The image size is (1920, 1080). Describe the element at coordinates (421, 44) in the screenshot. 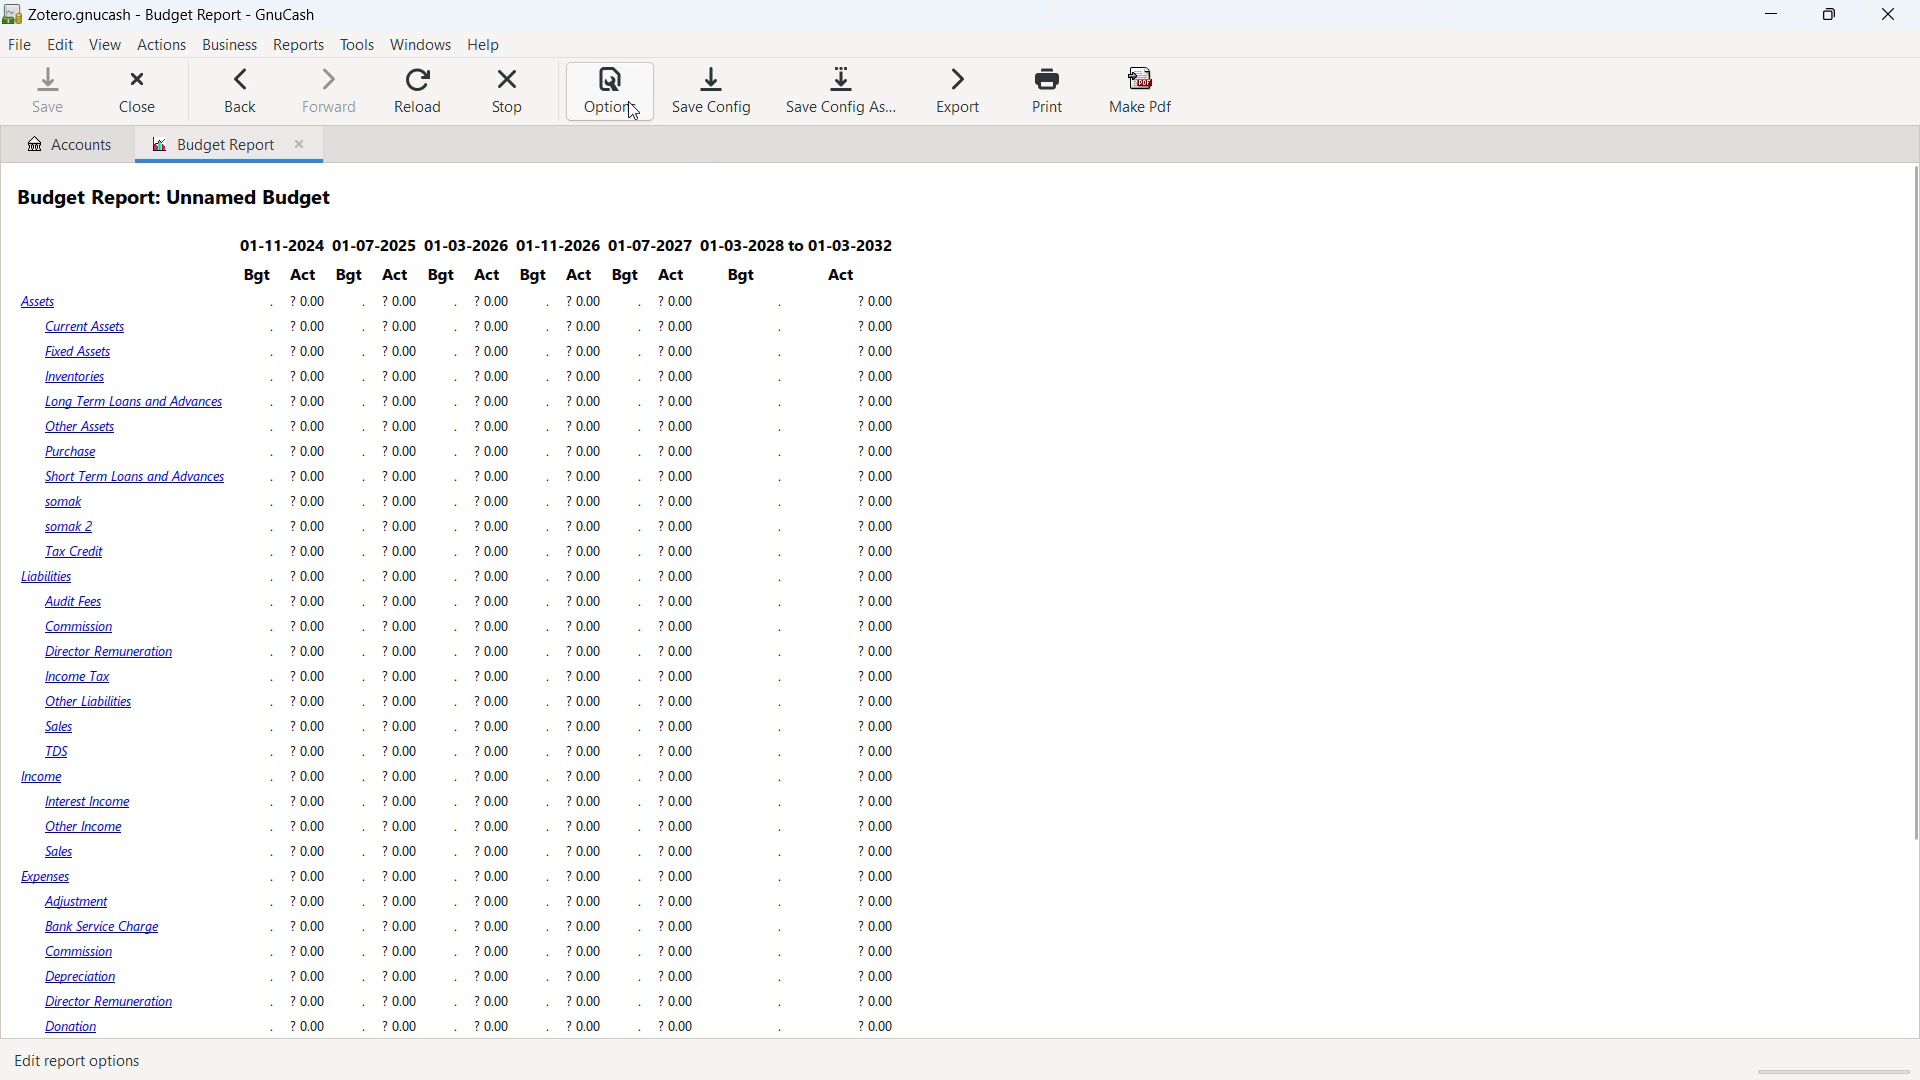

I see `windows` at that location.